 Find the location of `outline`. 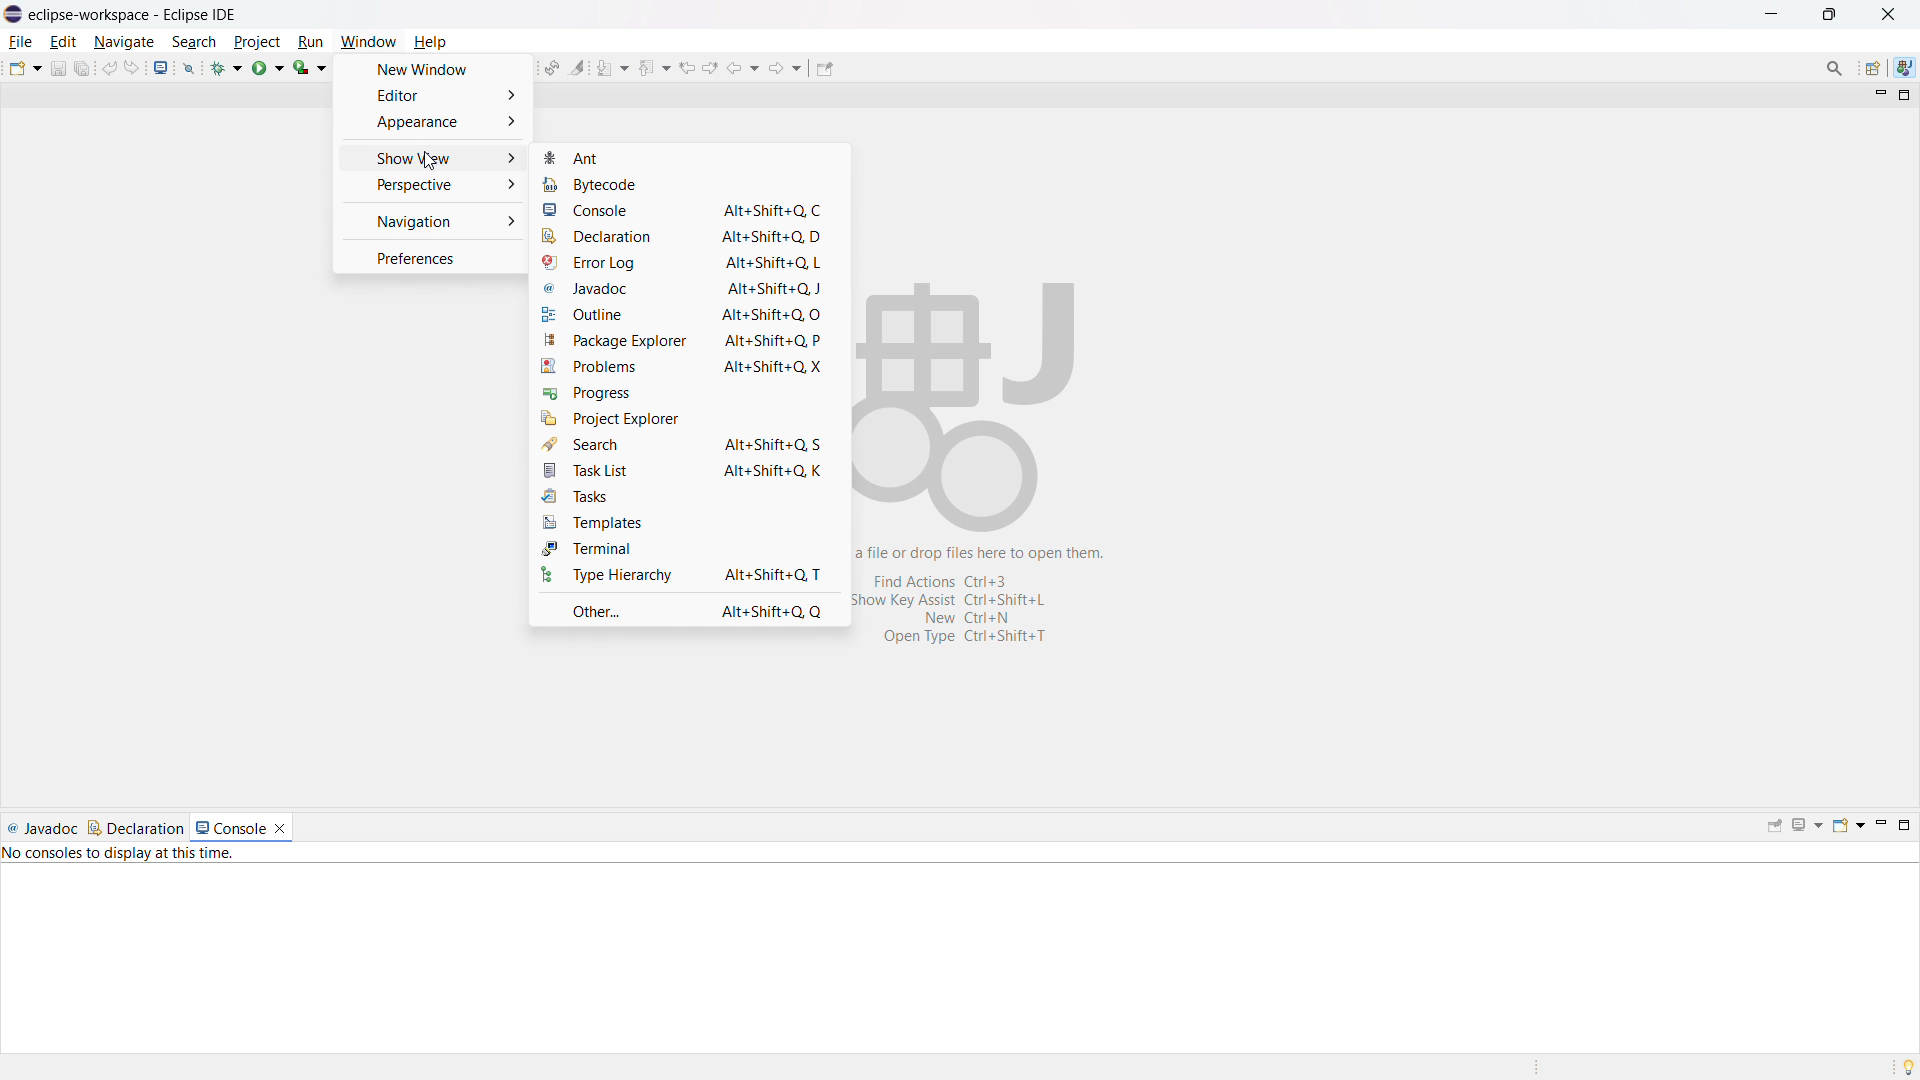

outline is located at coordinates (688, 315).